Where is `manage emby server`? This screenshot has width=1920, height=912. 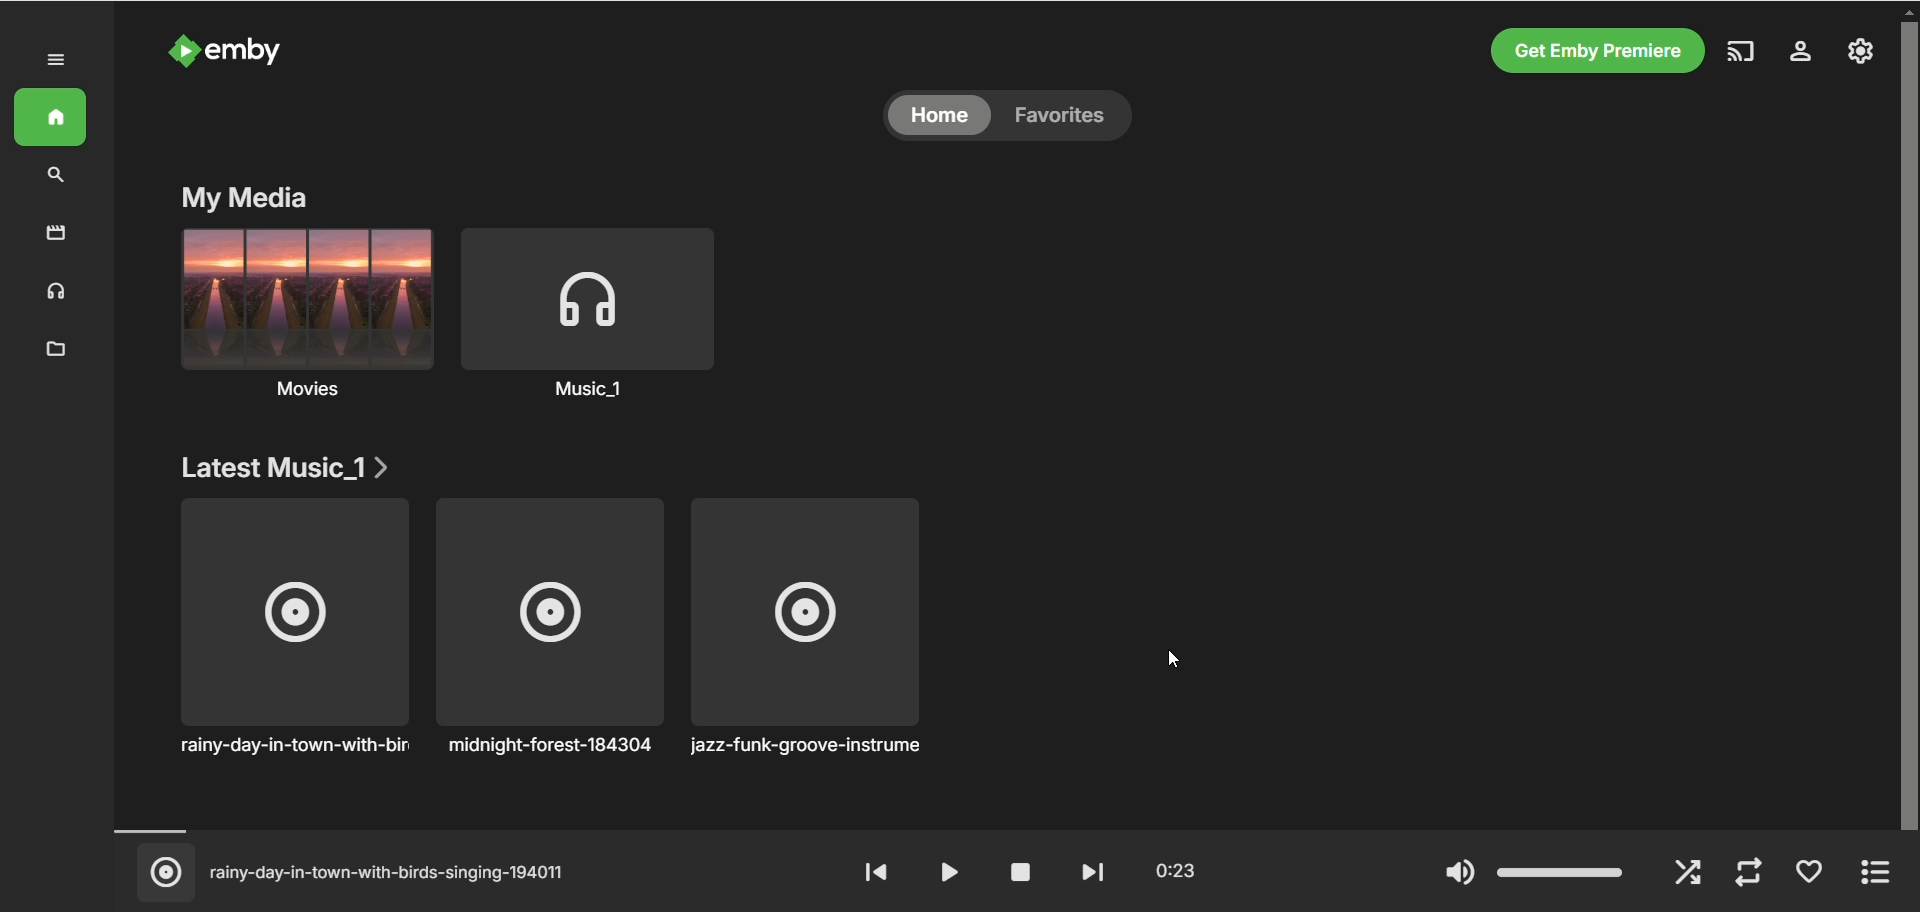 manage emby server is located at coordinates (1858, 53).